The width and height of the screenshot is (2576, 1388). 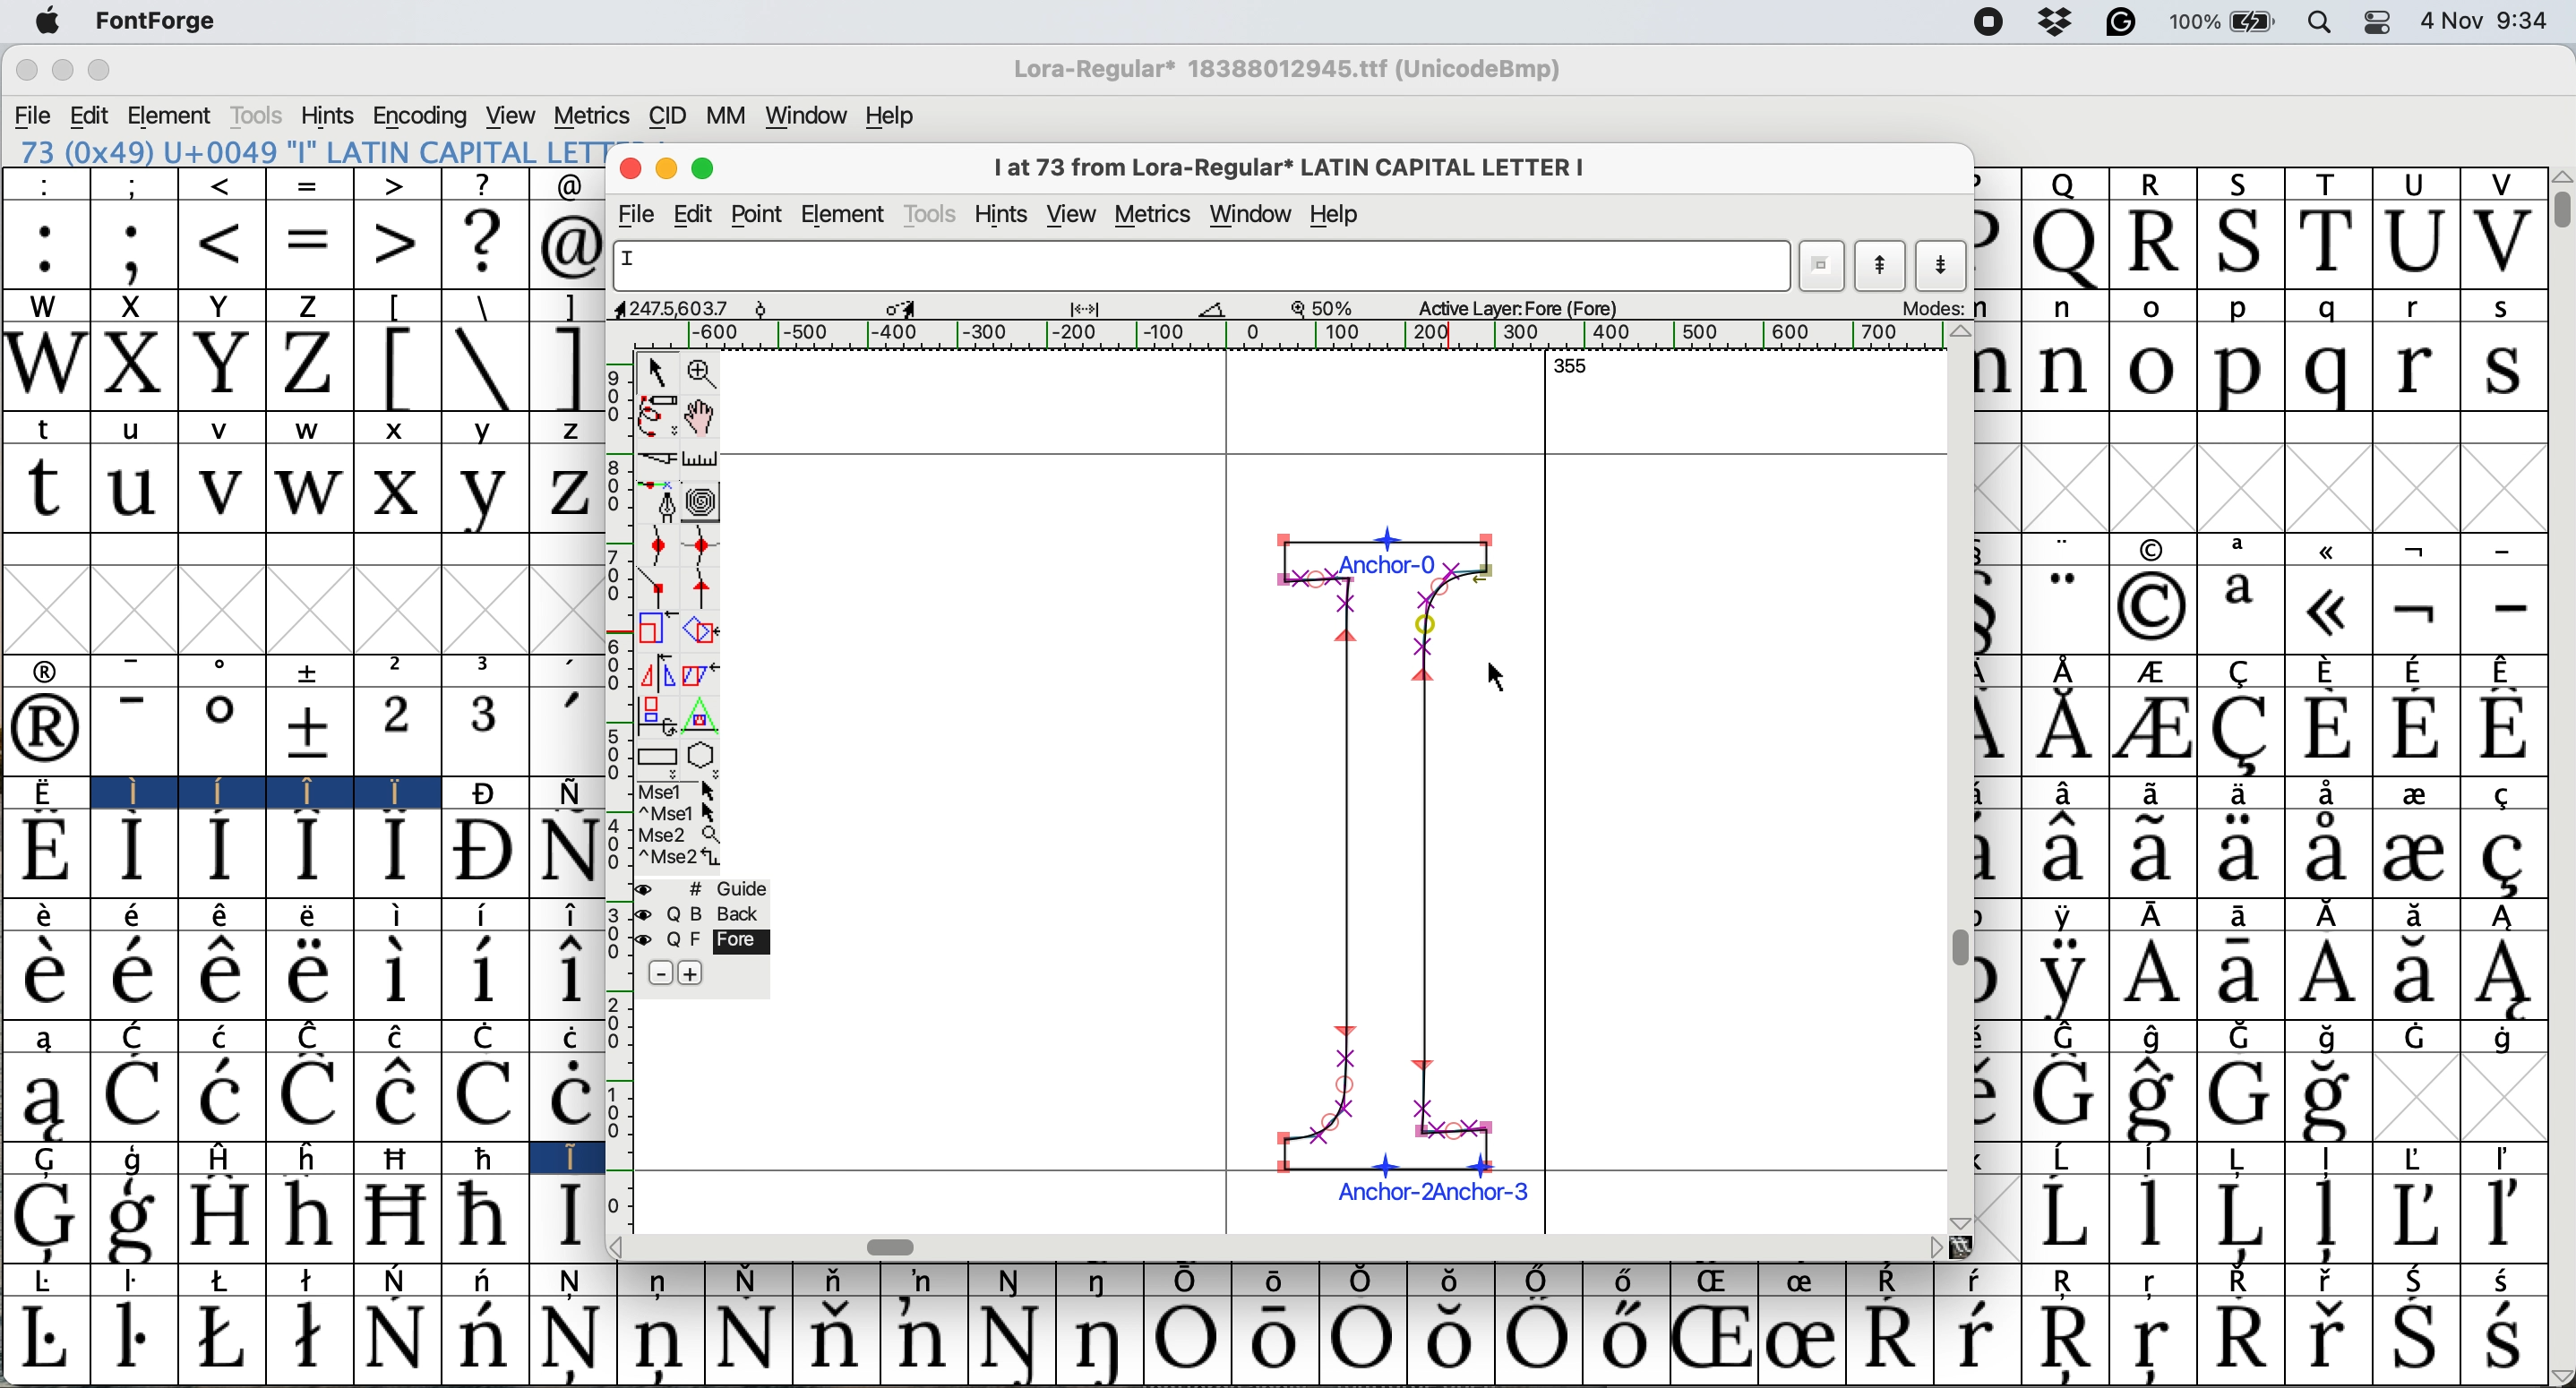 I want to click on <, so click(x=224, y=186).